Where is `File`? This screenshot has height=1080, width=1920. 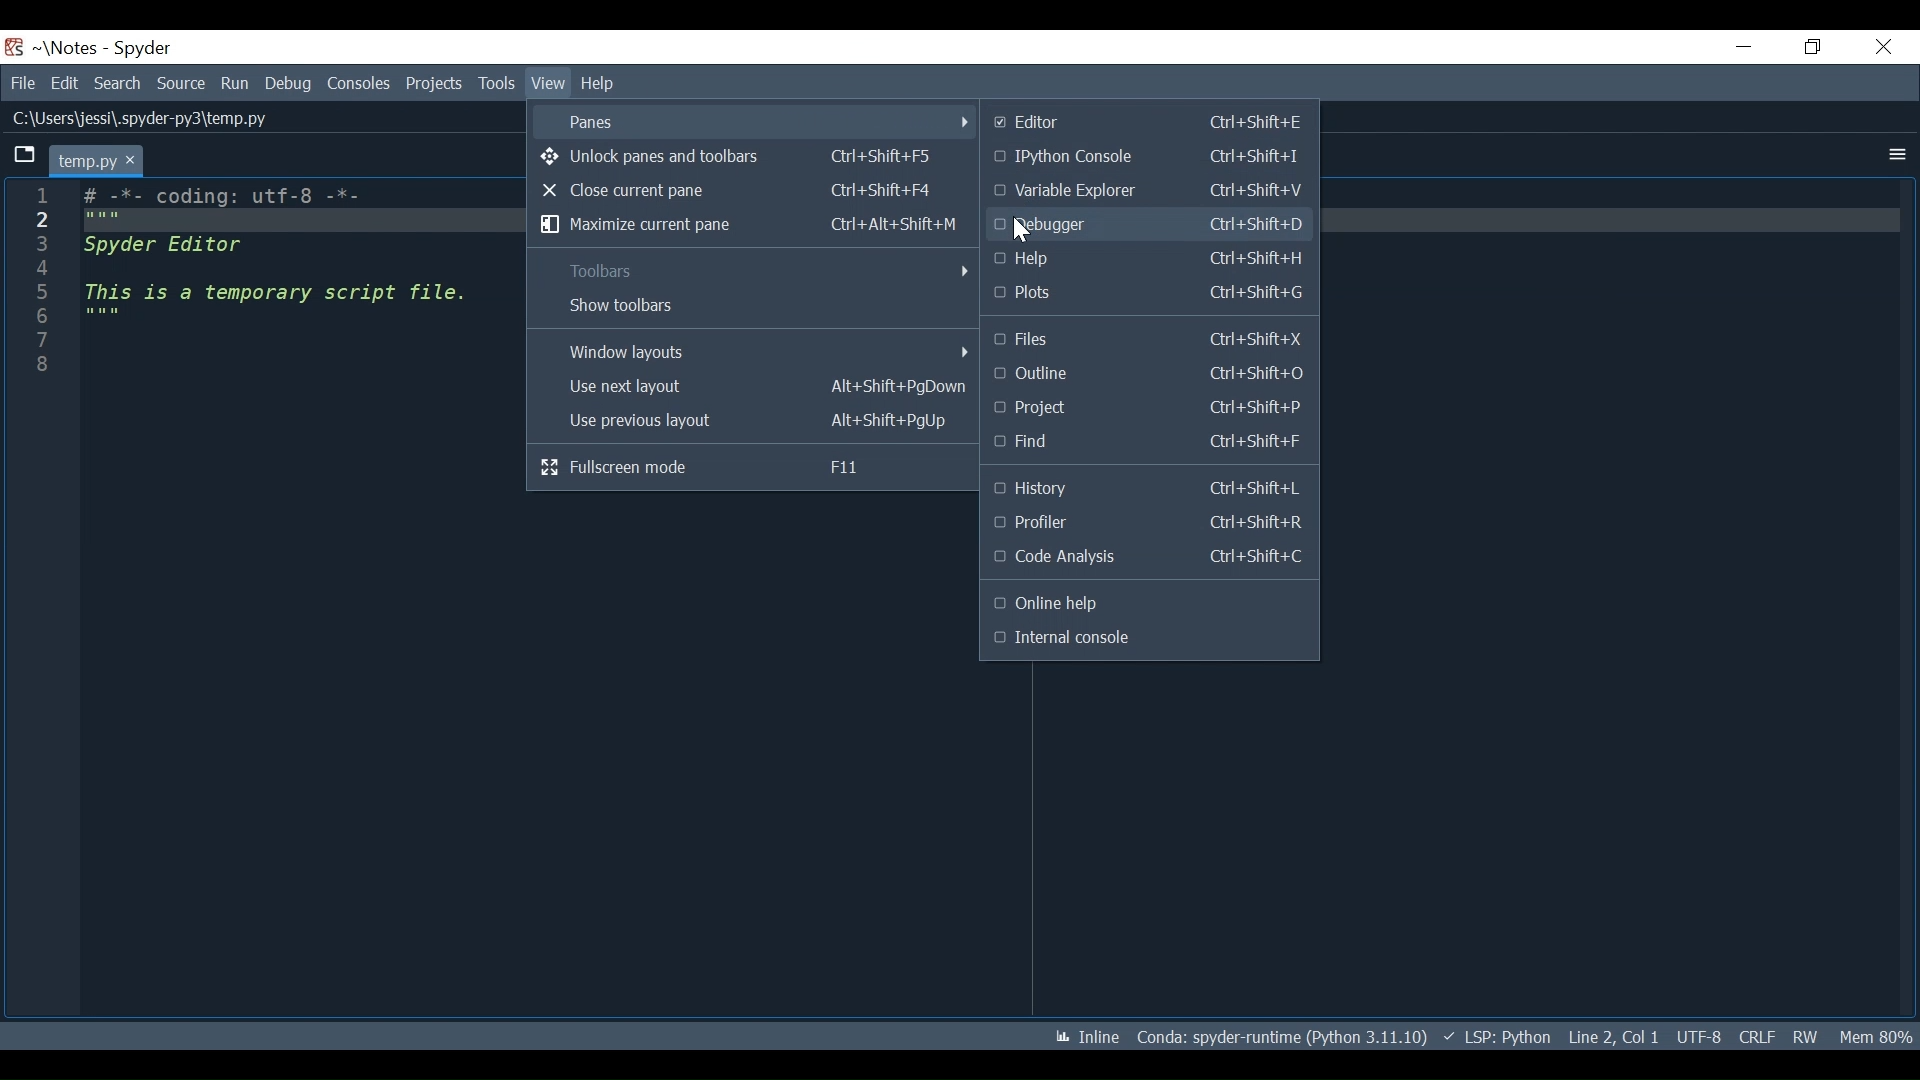 File is located at coordinates (22, 83).